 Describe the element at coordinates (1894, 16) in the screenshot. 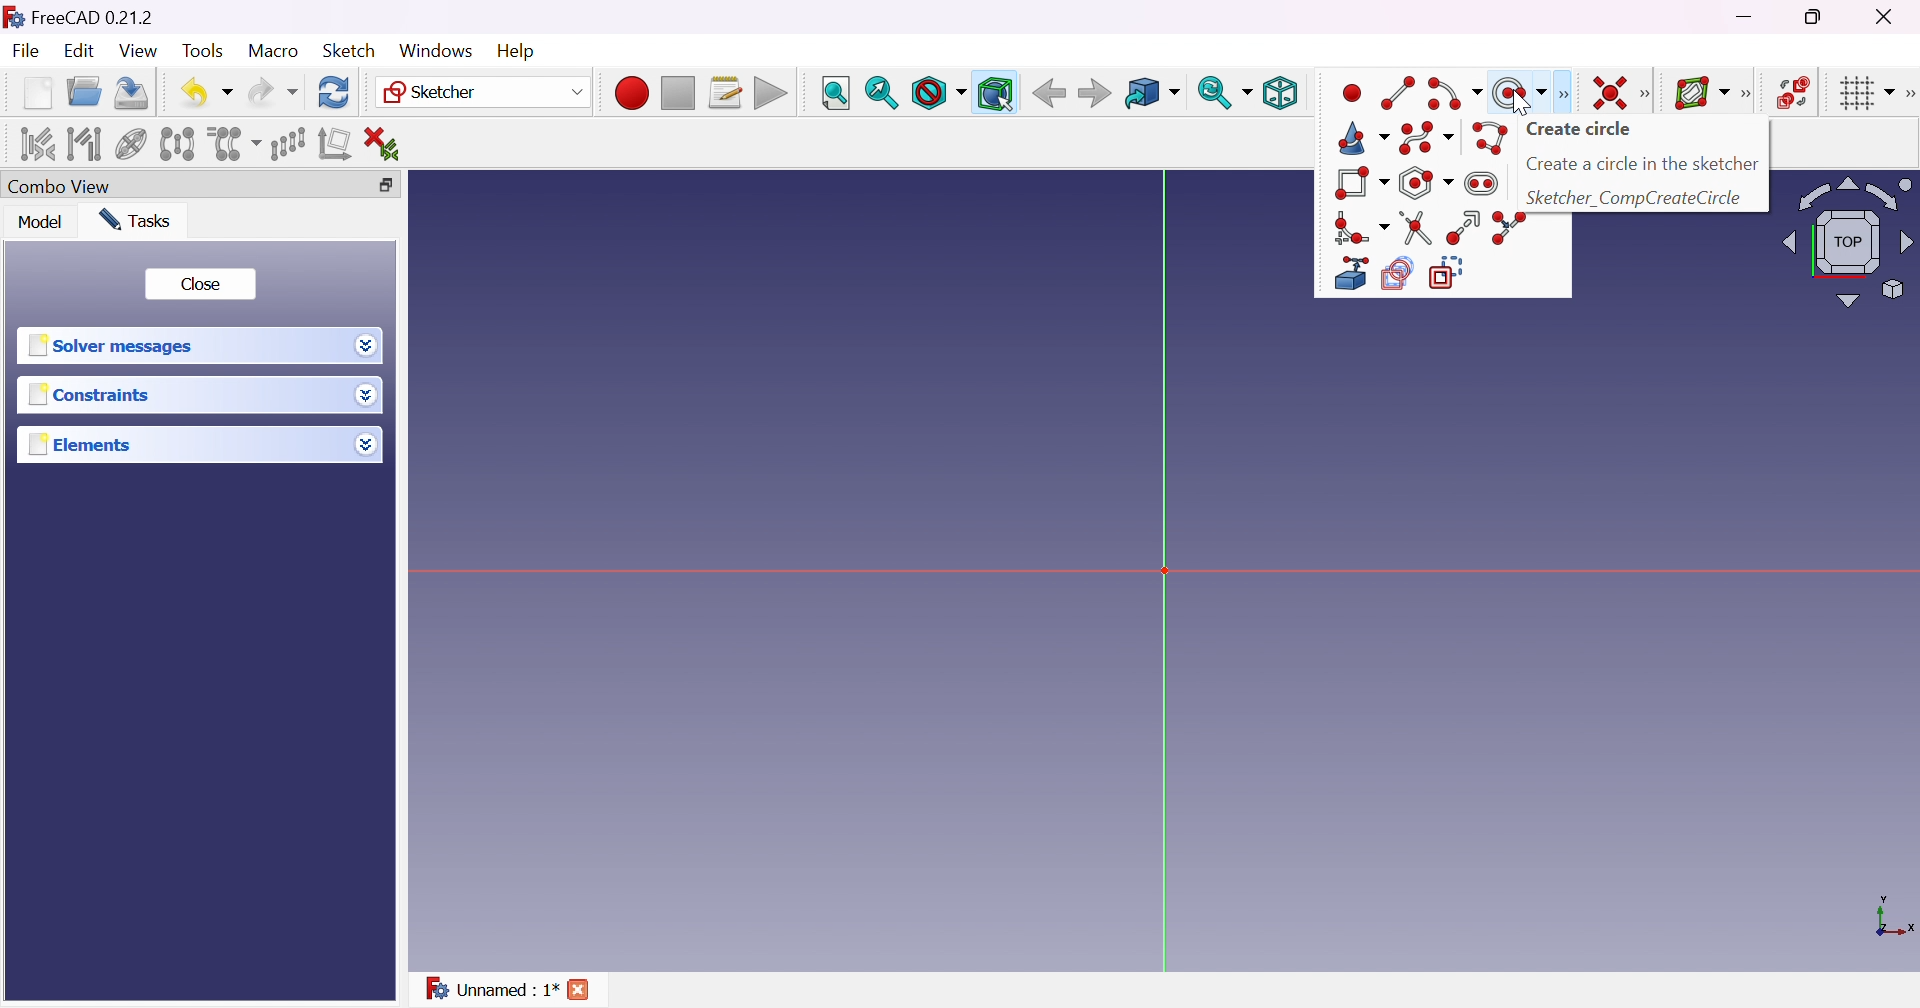

I see `Close` at that location.